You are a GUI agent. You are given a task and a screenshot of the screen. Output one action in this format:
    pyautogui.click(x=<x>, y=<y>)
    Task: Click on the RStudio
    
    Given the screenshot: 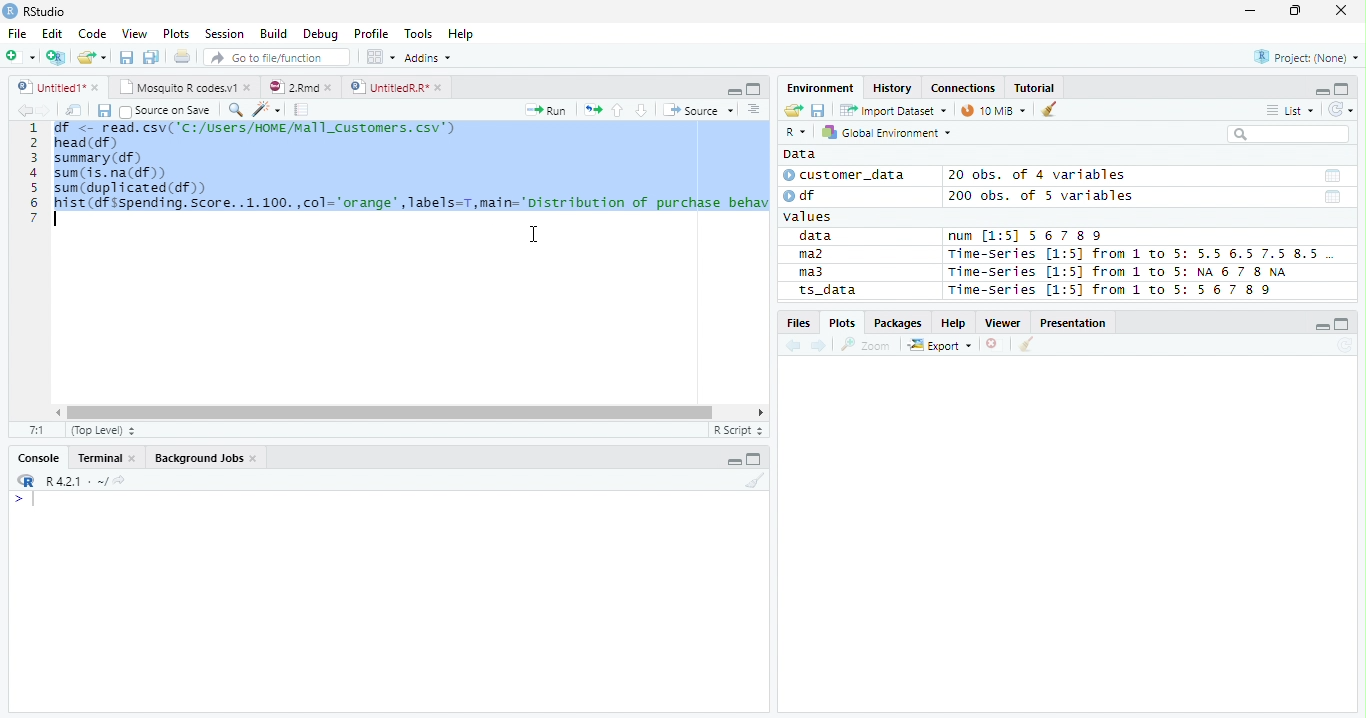 What is the action you would take?
    pyautogui.click(x=35, y=12)
    